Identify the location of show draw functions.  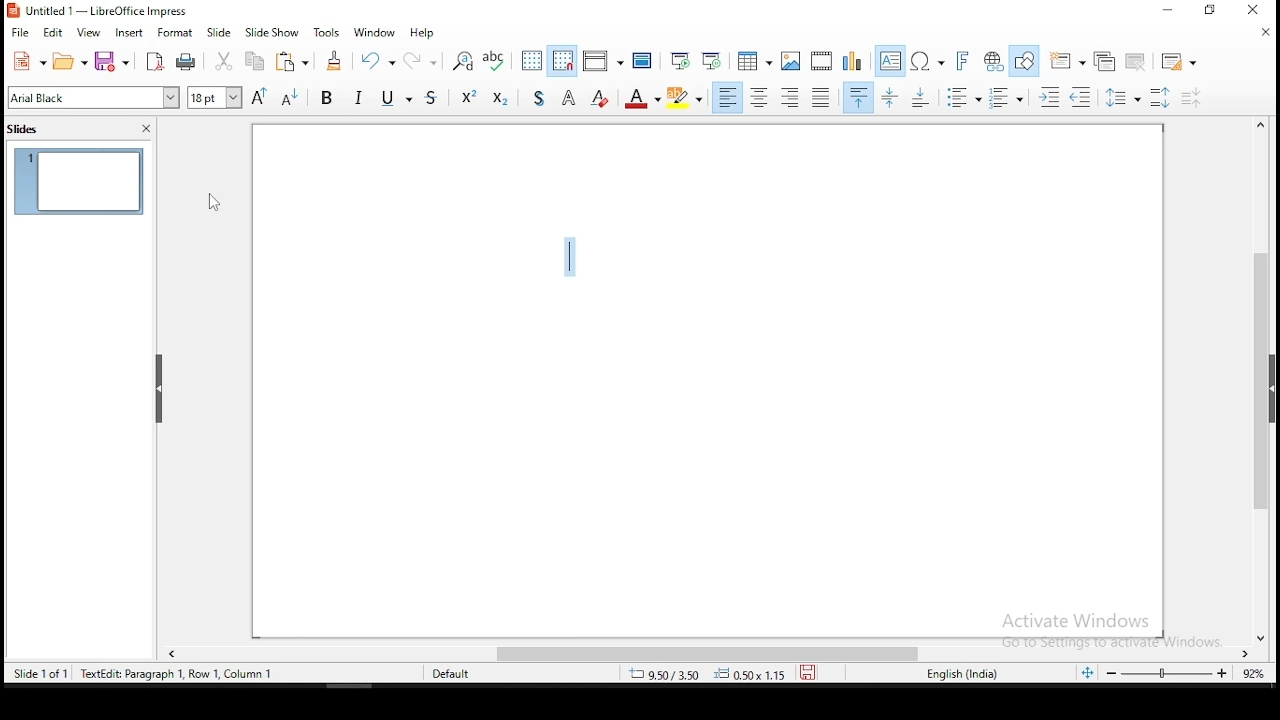
(1024, 62).